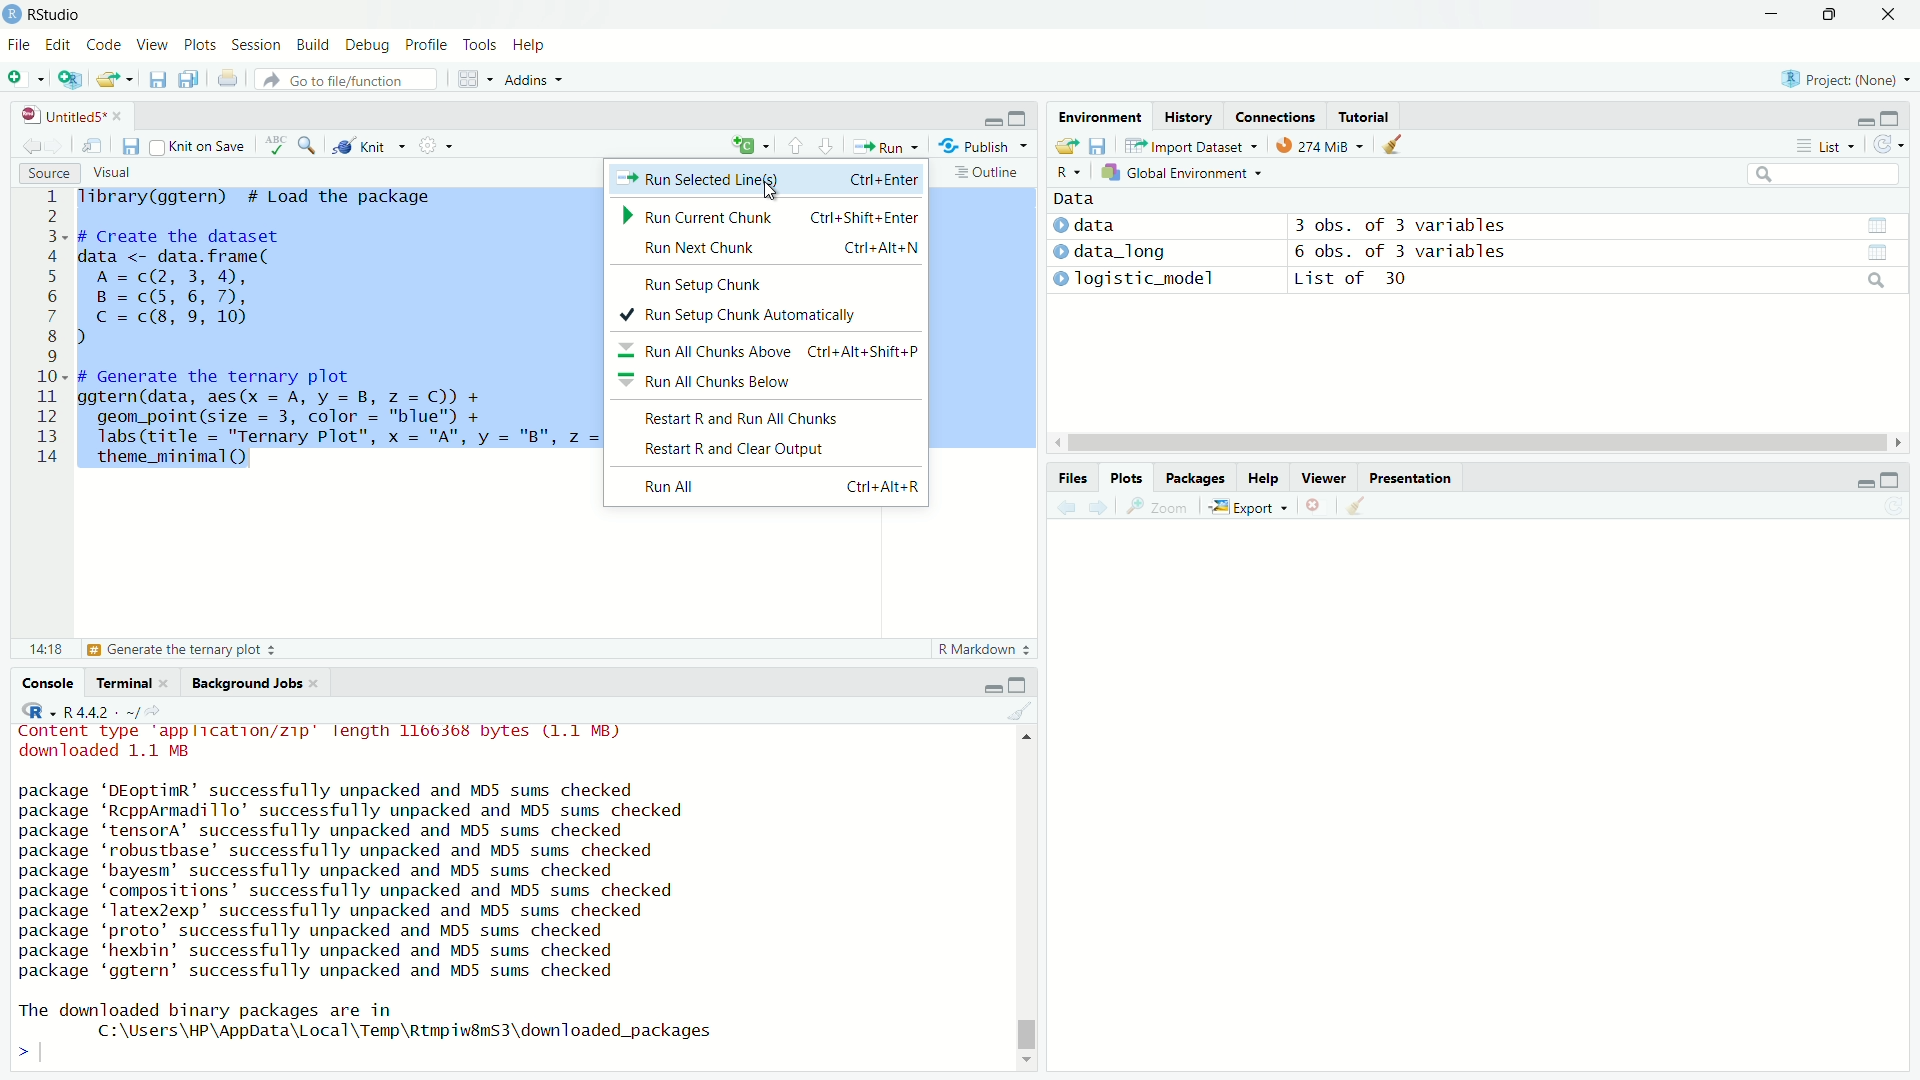  Describe the element at coordinates (1062, 475) in the screenshot. I see `Files` at that location.